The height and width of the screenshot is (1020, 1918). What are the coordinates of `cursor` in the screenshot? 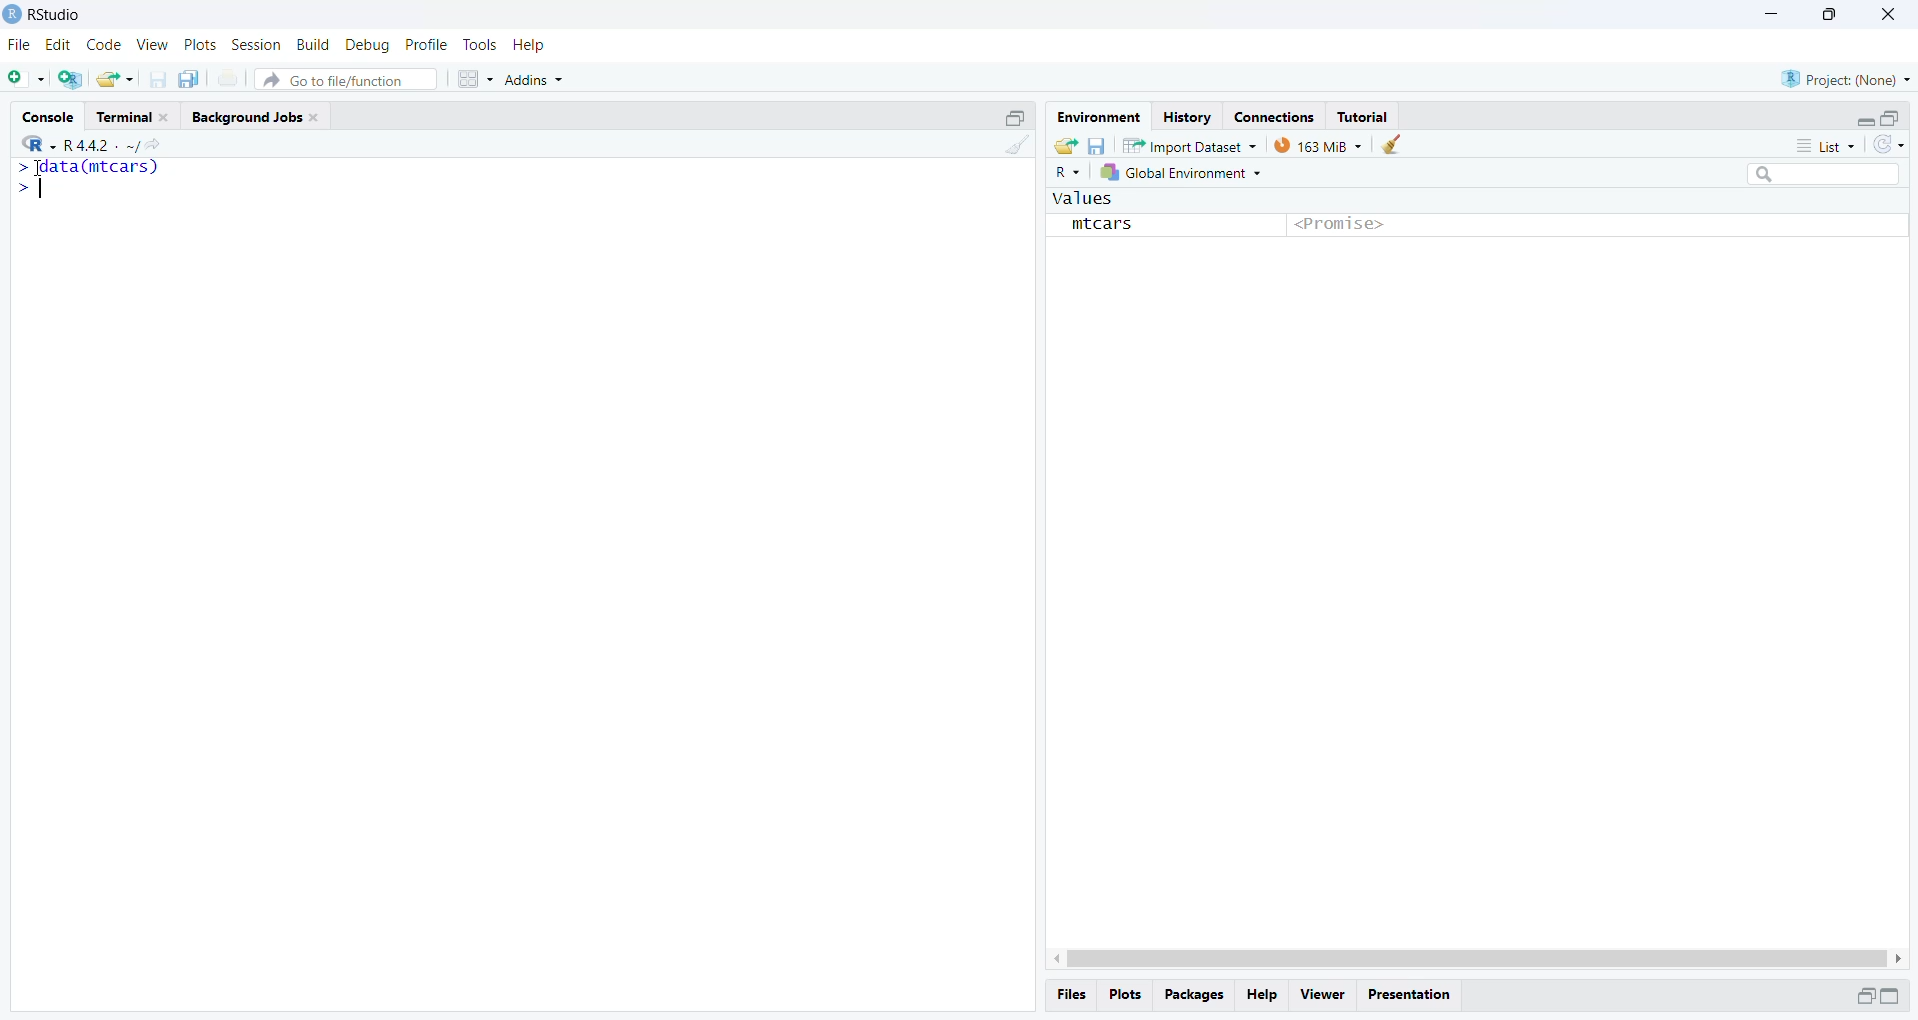 It's located at (40, 168).